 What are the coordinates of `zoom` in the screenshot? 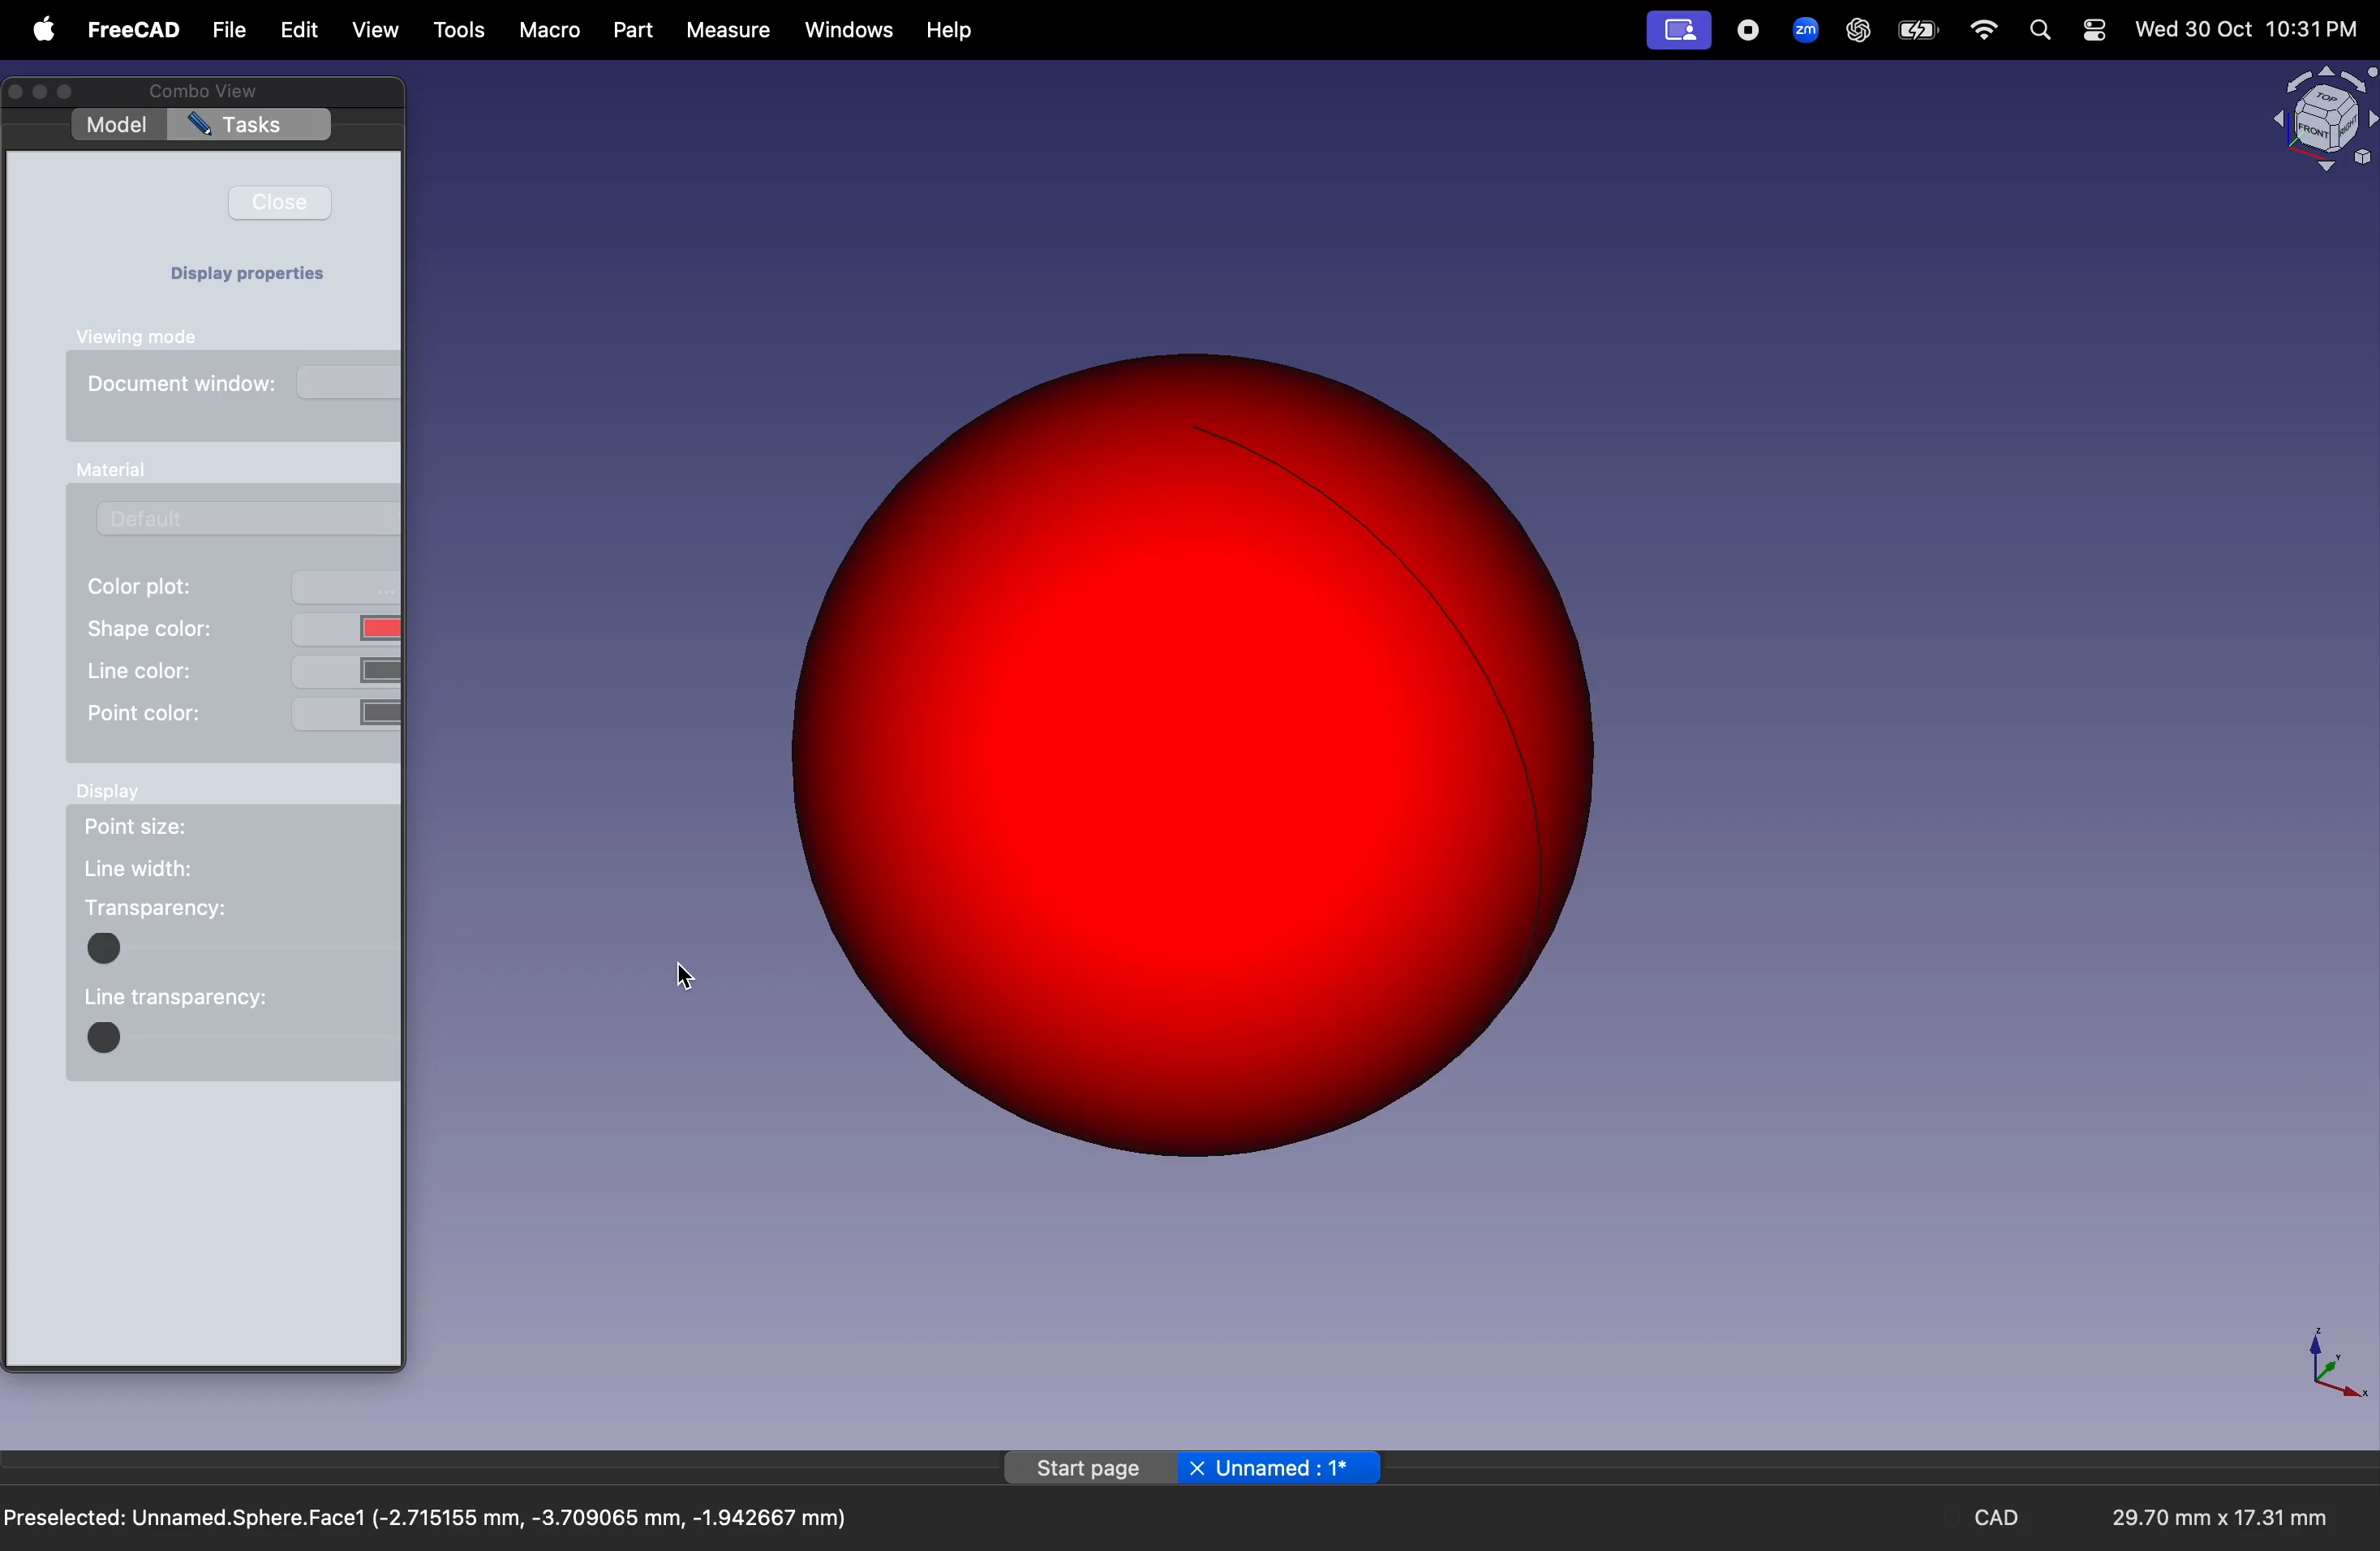 It's located at (1800, 28).